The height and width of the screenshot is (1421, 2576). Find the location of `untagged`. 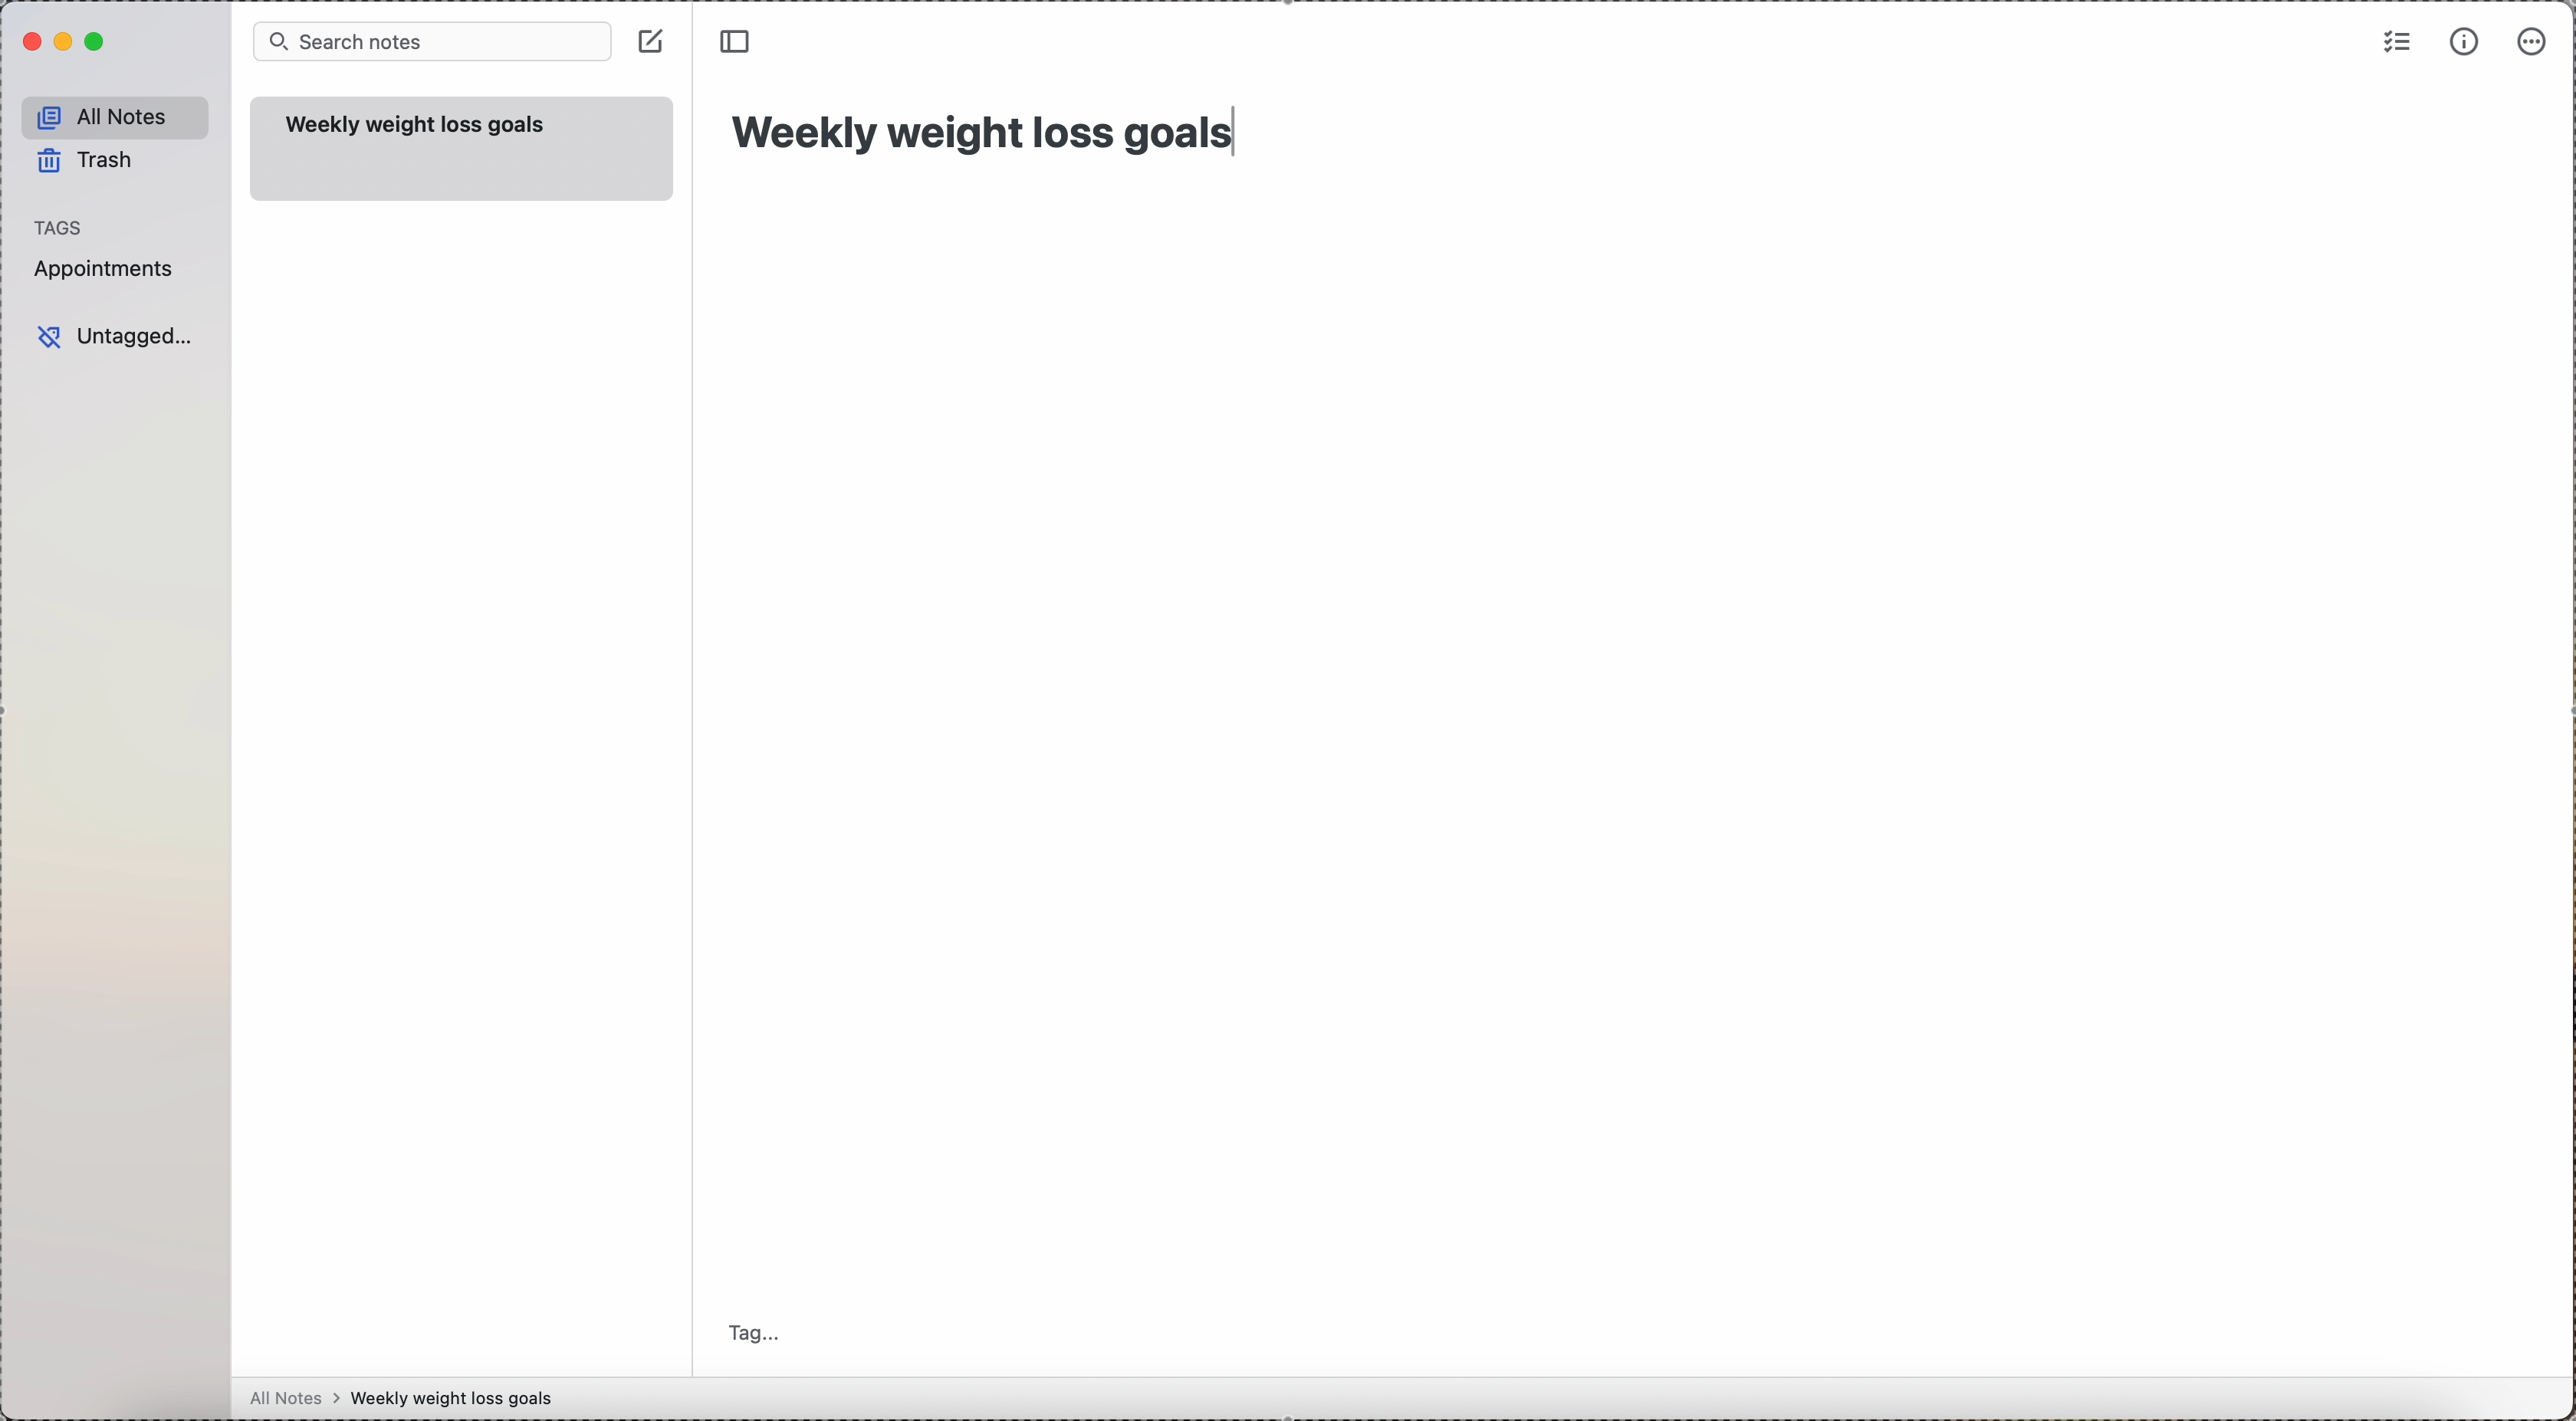

untagged is located at coordinates (119, 335).